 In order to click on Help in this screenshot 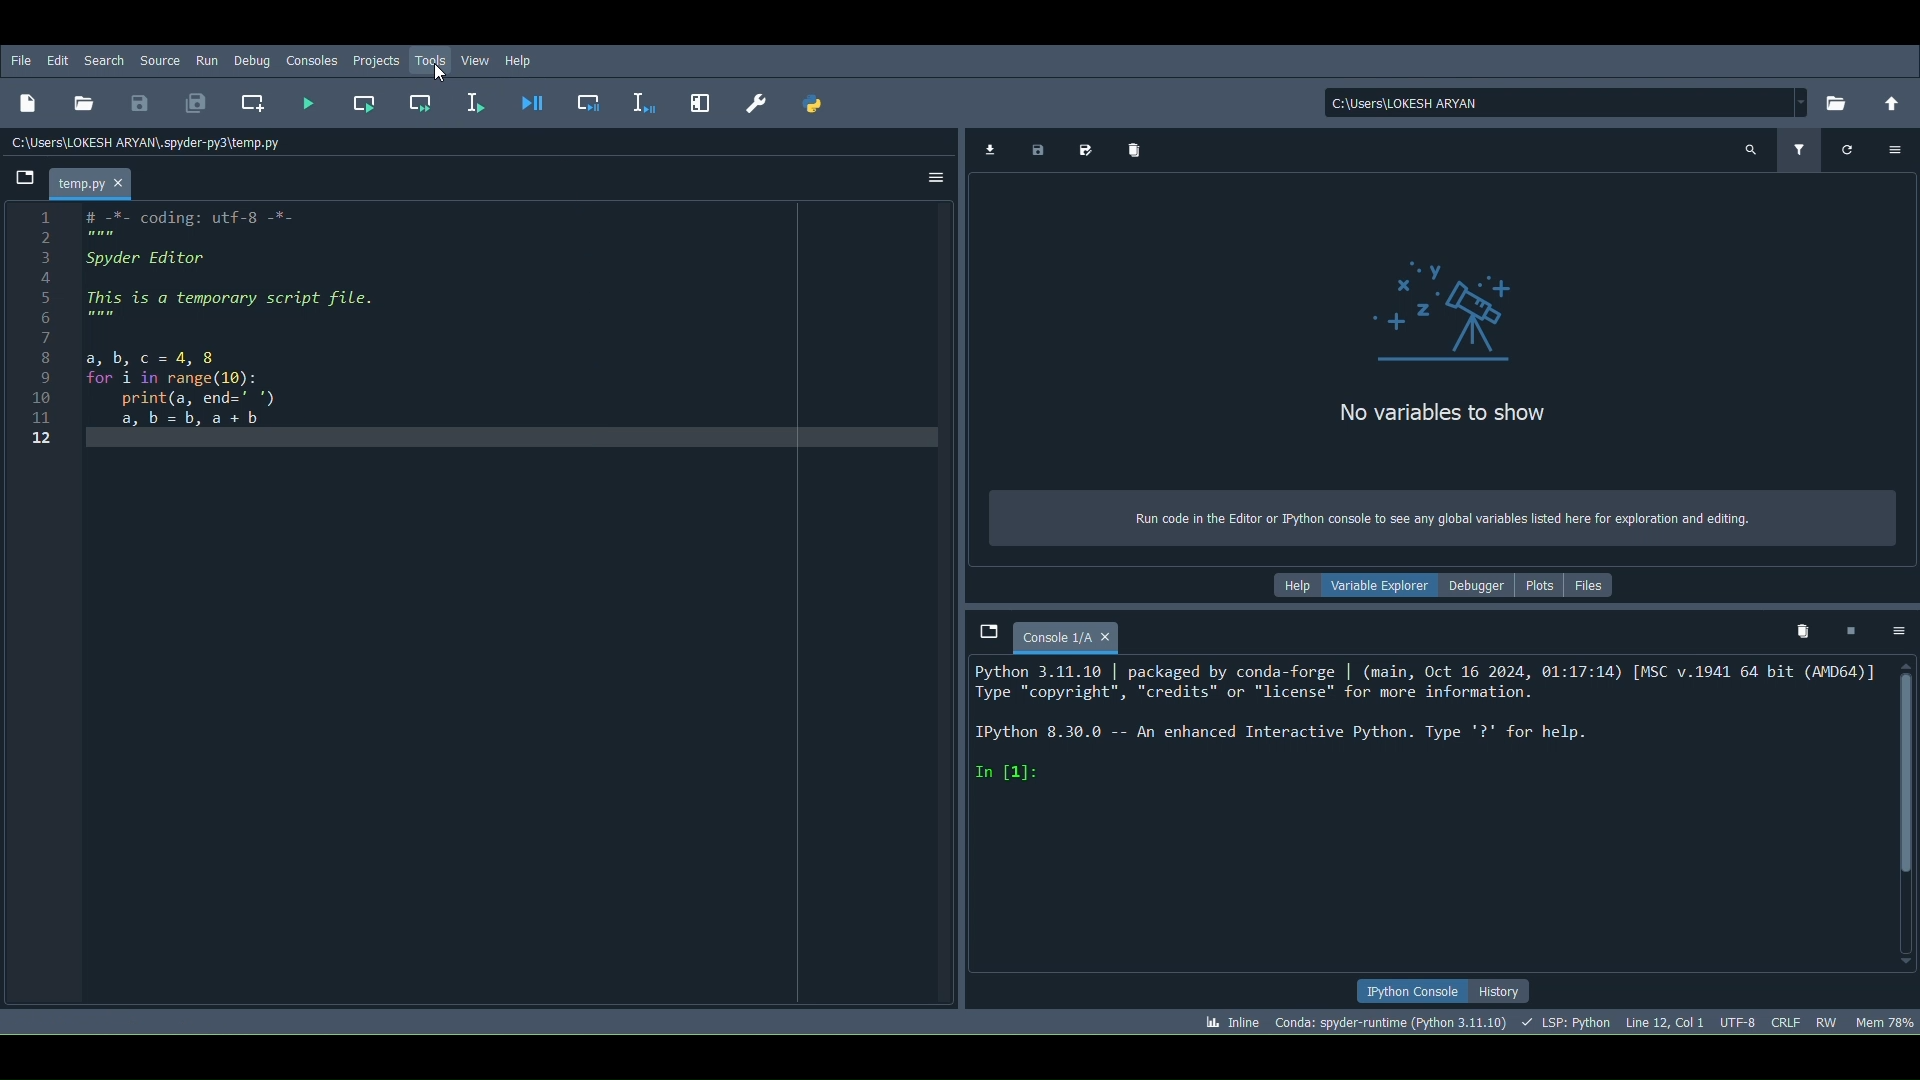, I will do `click(524, 60)`.